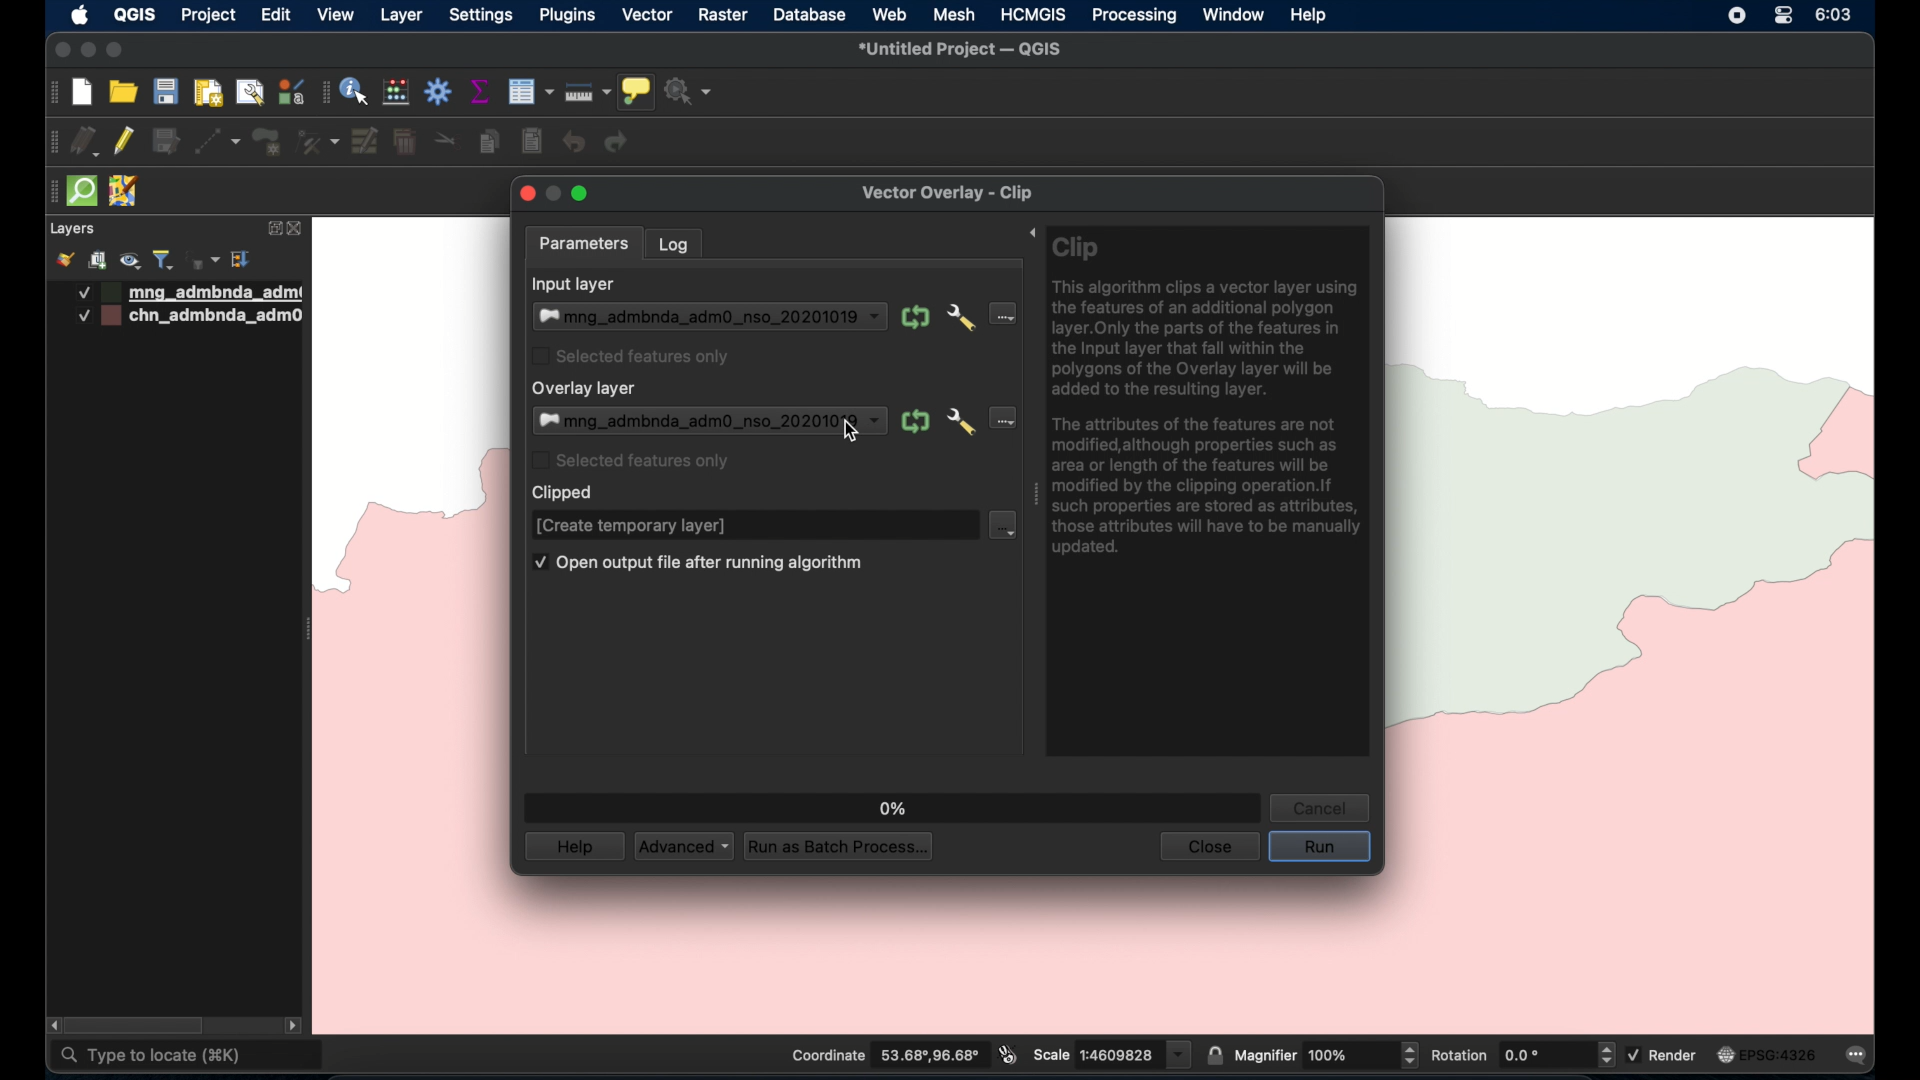  What do you see at coordinates (207, 94) in the screenshot?
I see `print layout` at bounding box center [207, 94].